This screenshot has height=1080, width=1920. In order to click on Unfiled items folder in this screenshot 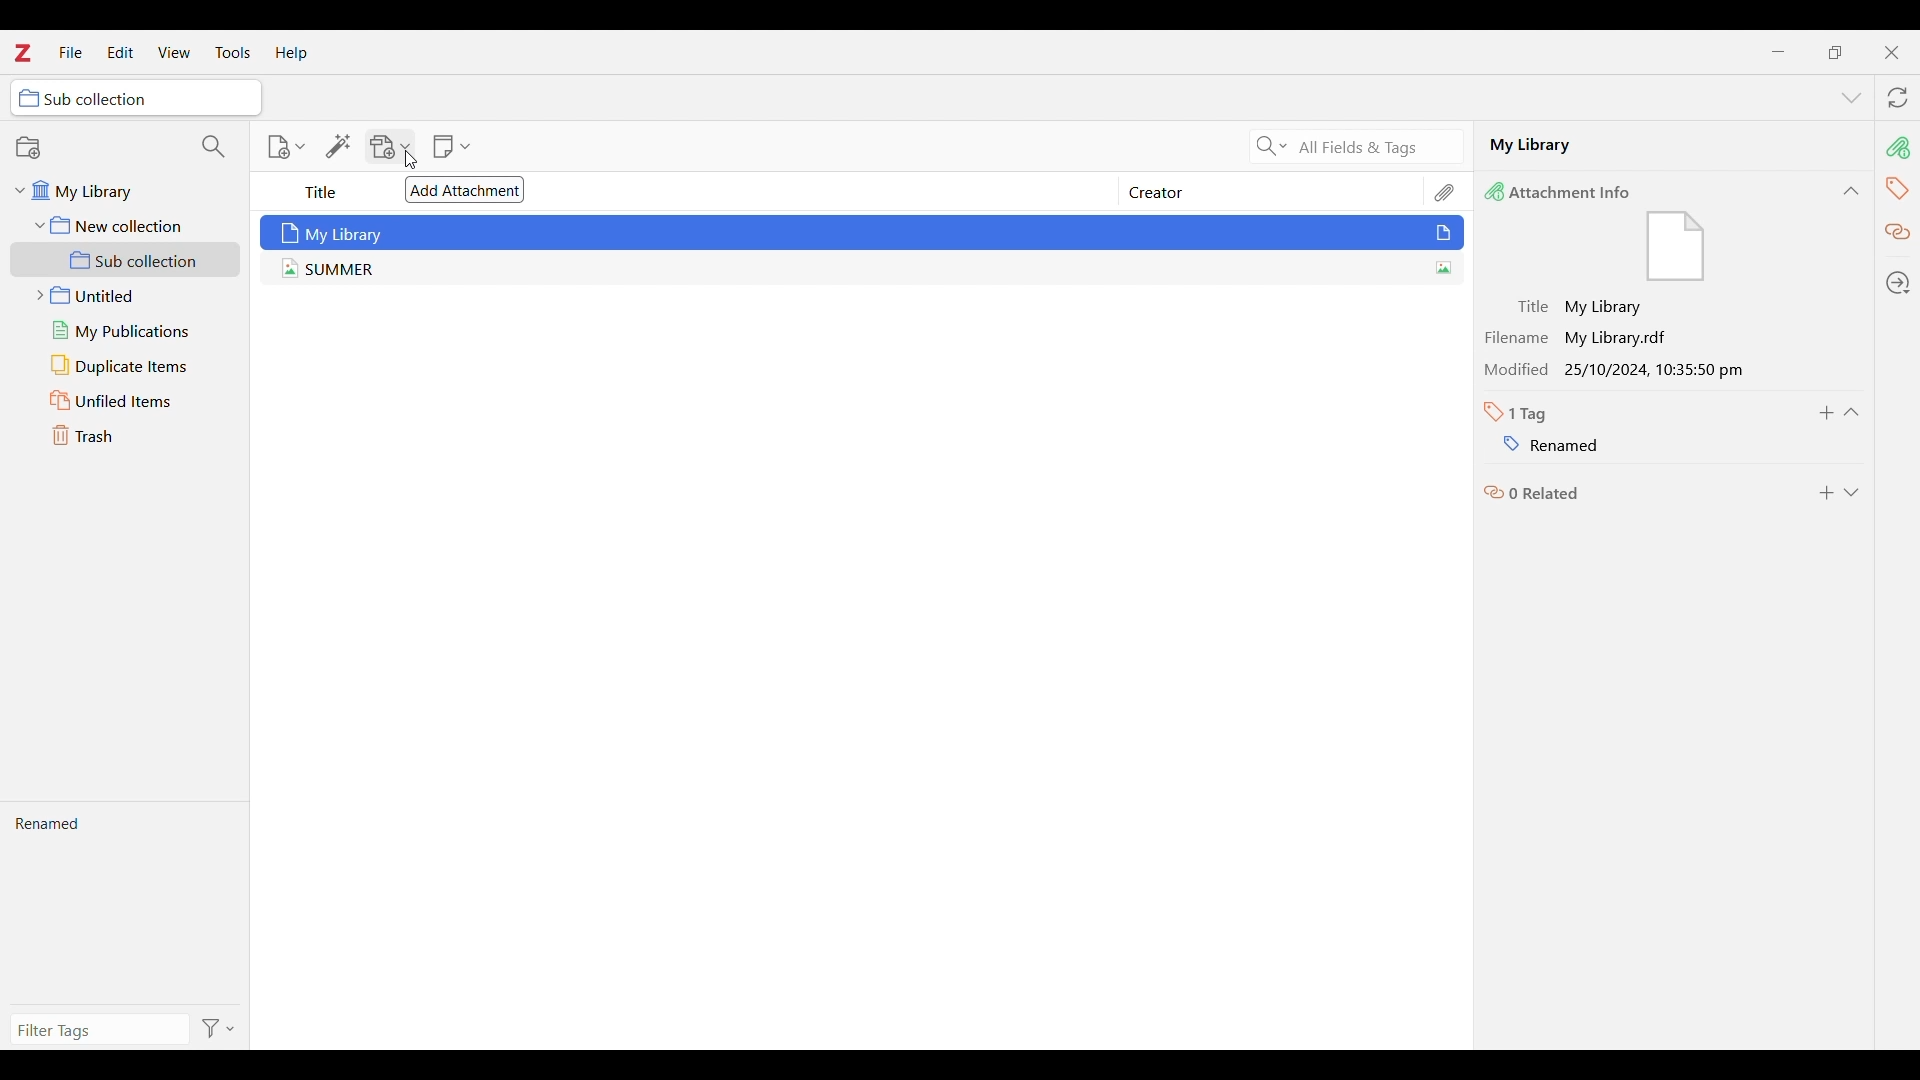, I will do `click(131, 401)`.